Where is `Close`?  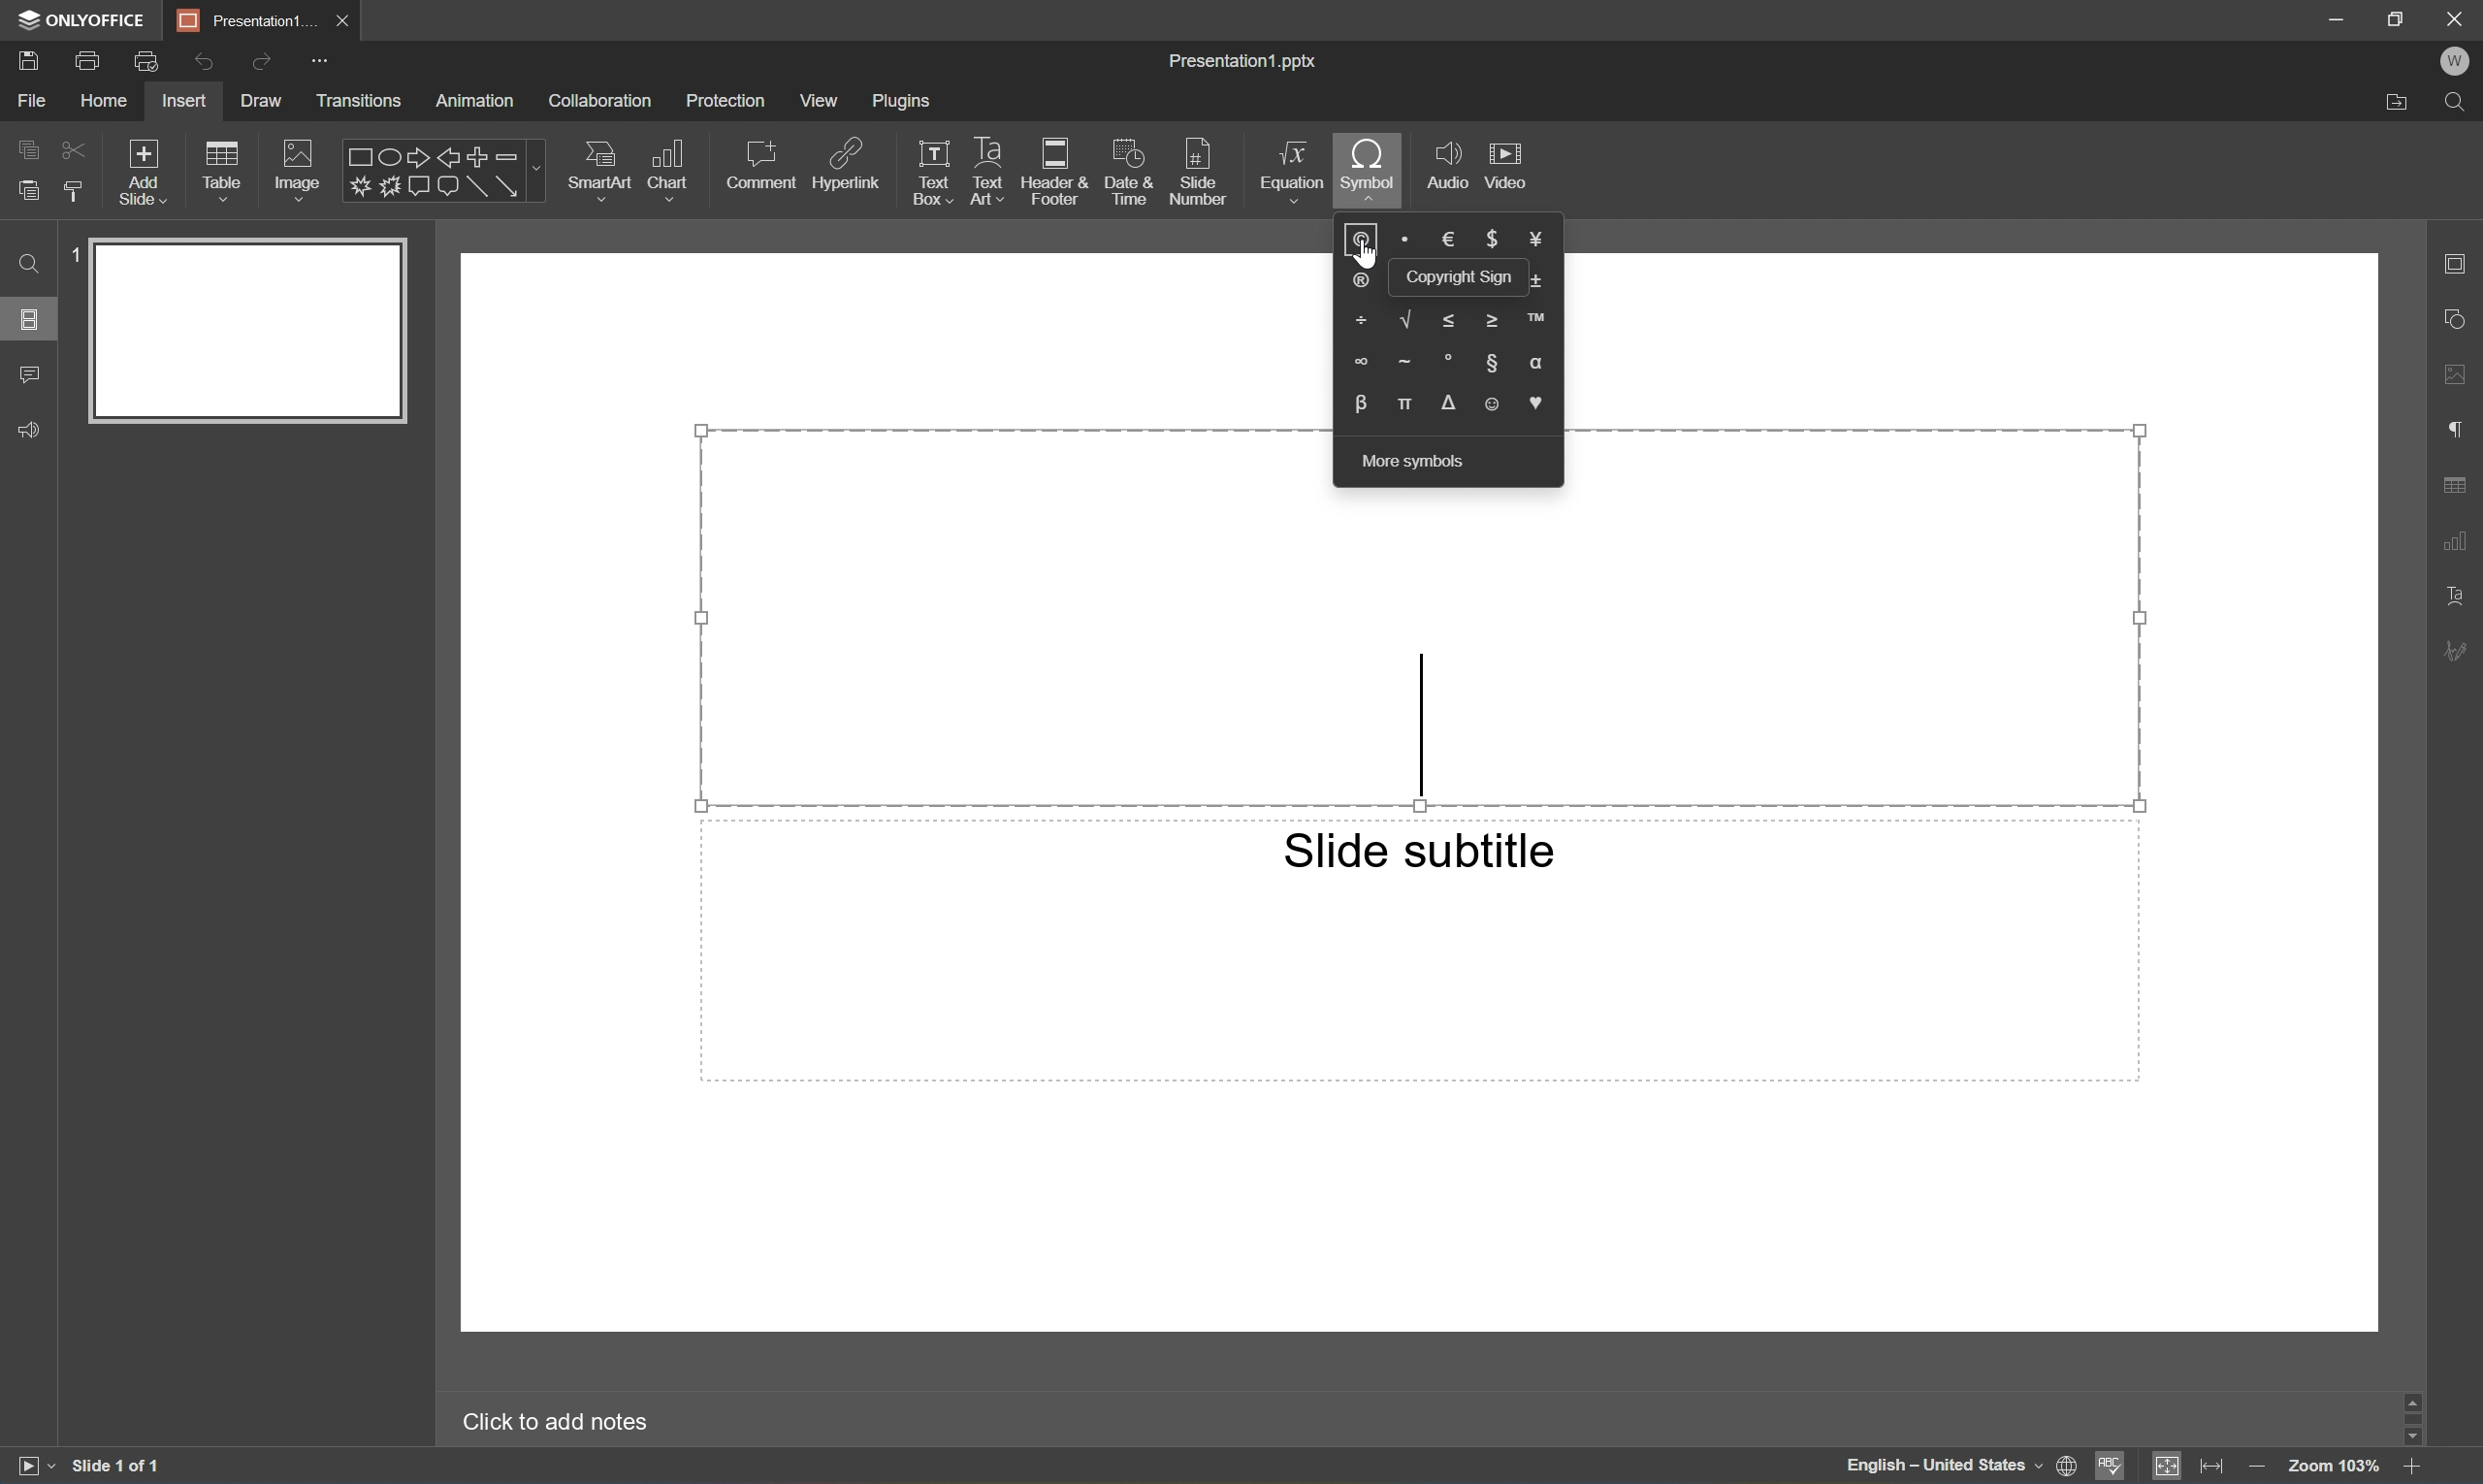
Close is located at coordinates (2455, 17).